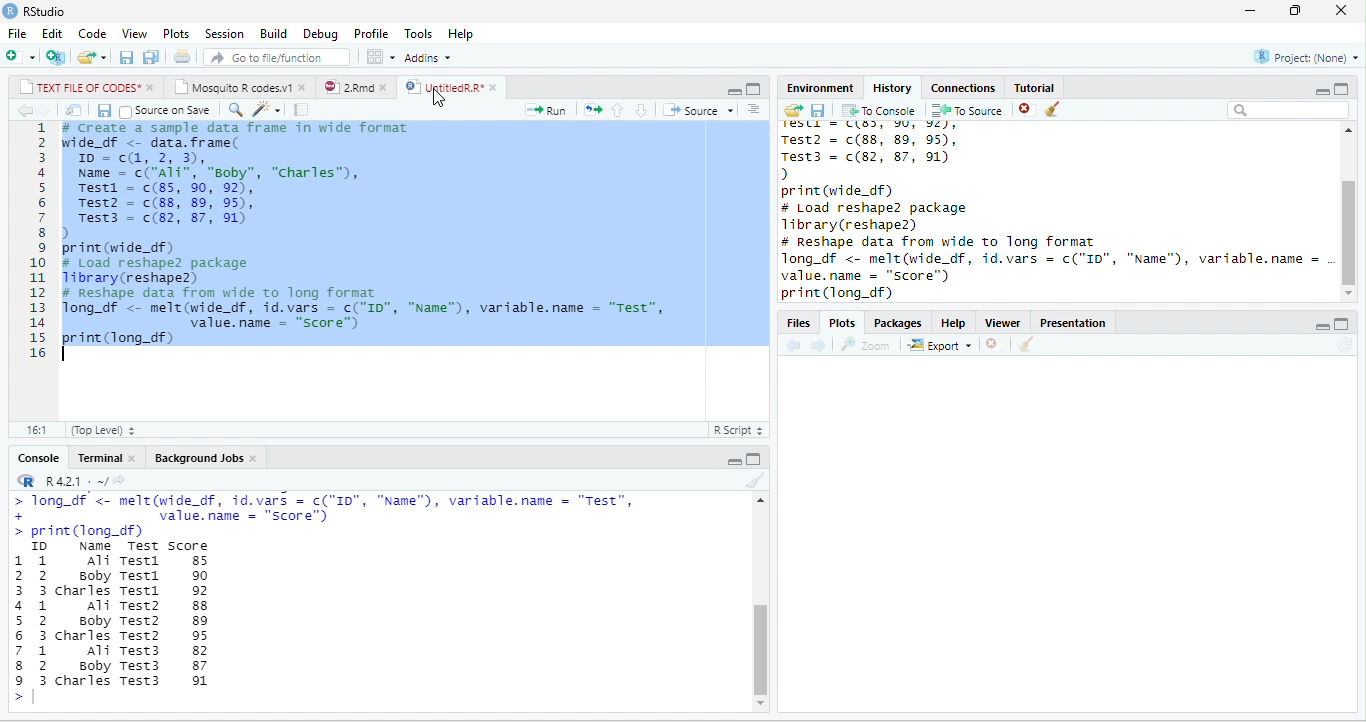 This screenshot has width=1366, height=722. I want to click on scroll down, so click(1348, 294).